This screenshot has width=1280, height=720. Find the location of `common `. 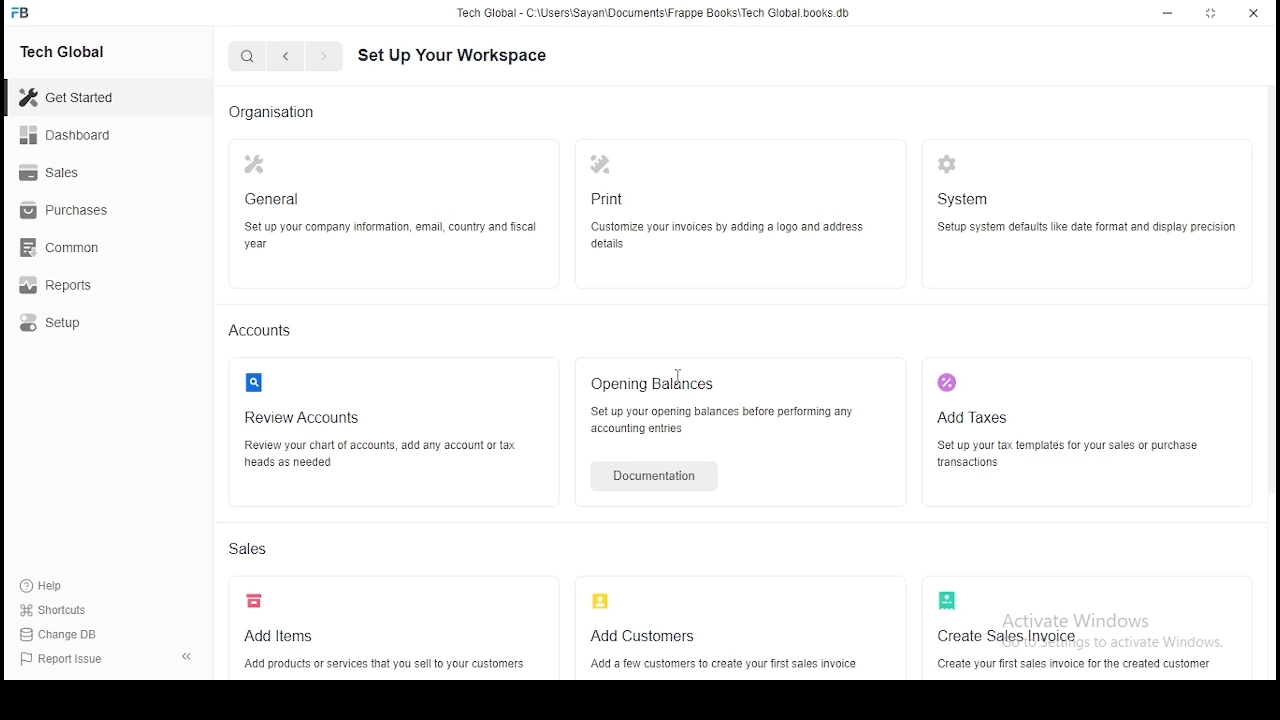

common  is located at coordinates (80, 250).